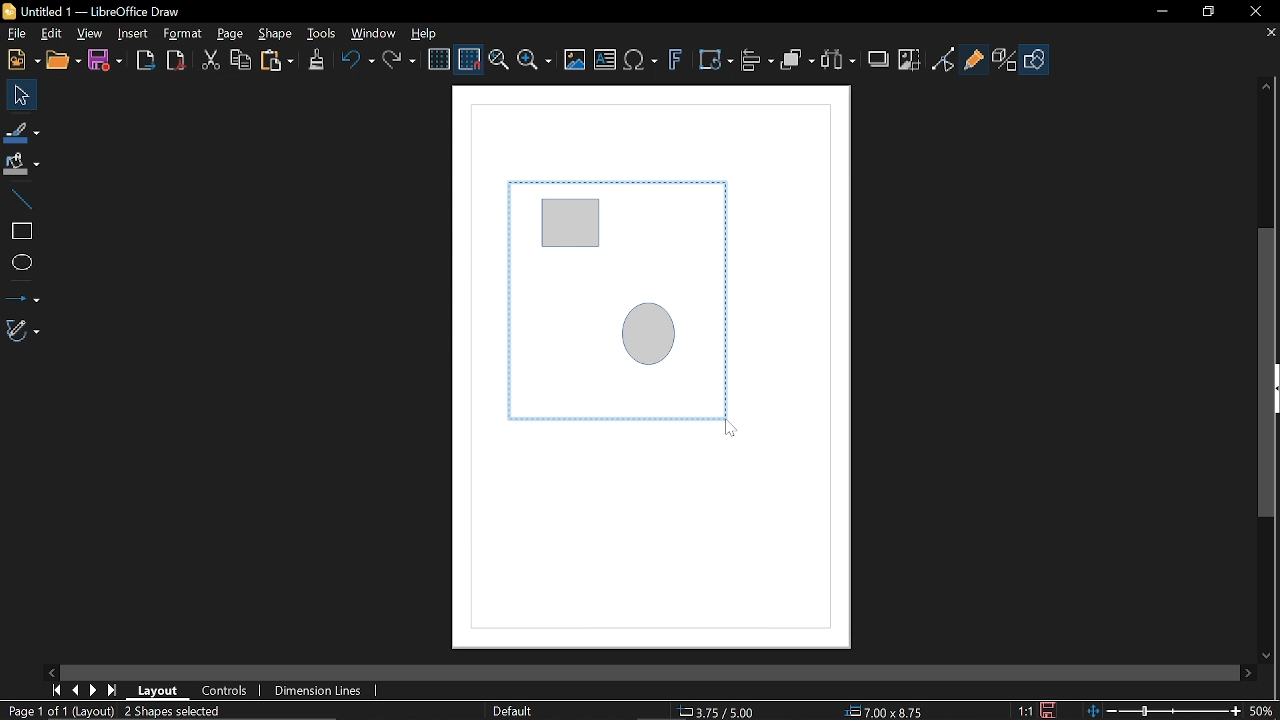 This screenshot has width=1280, height=720. What do you see at coordinates (401, 62) in the screenshot?
I see `Redo` at bounding box center [401, 62].